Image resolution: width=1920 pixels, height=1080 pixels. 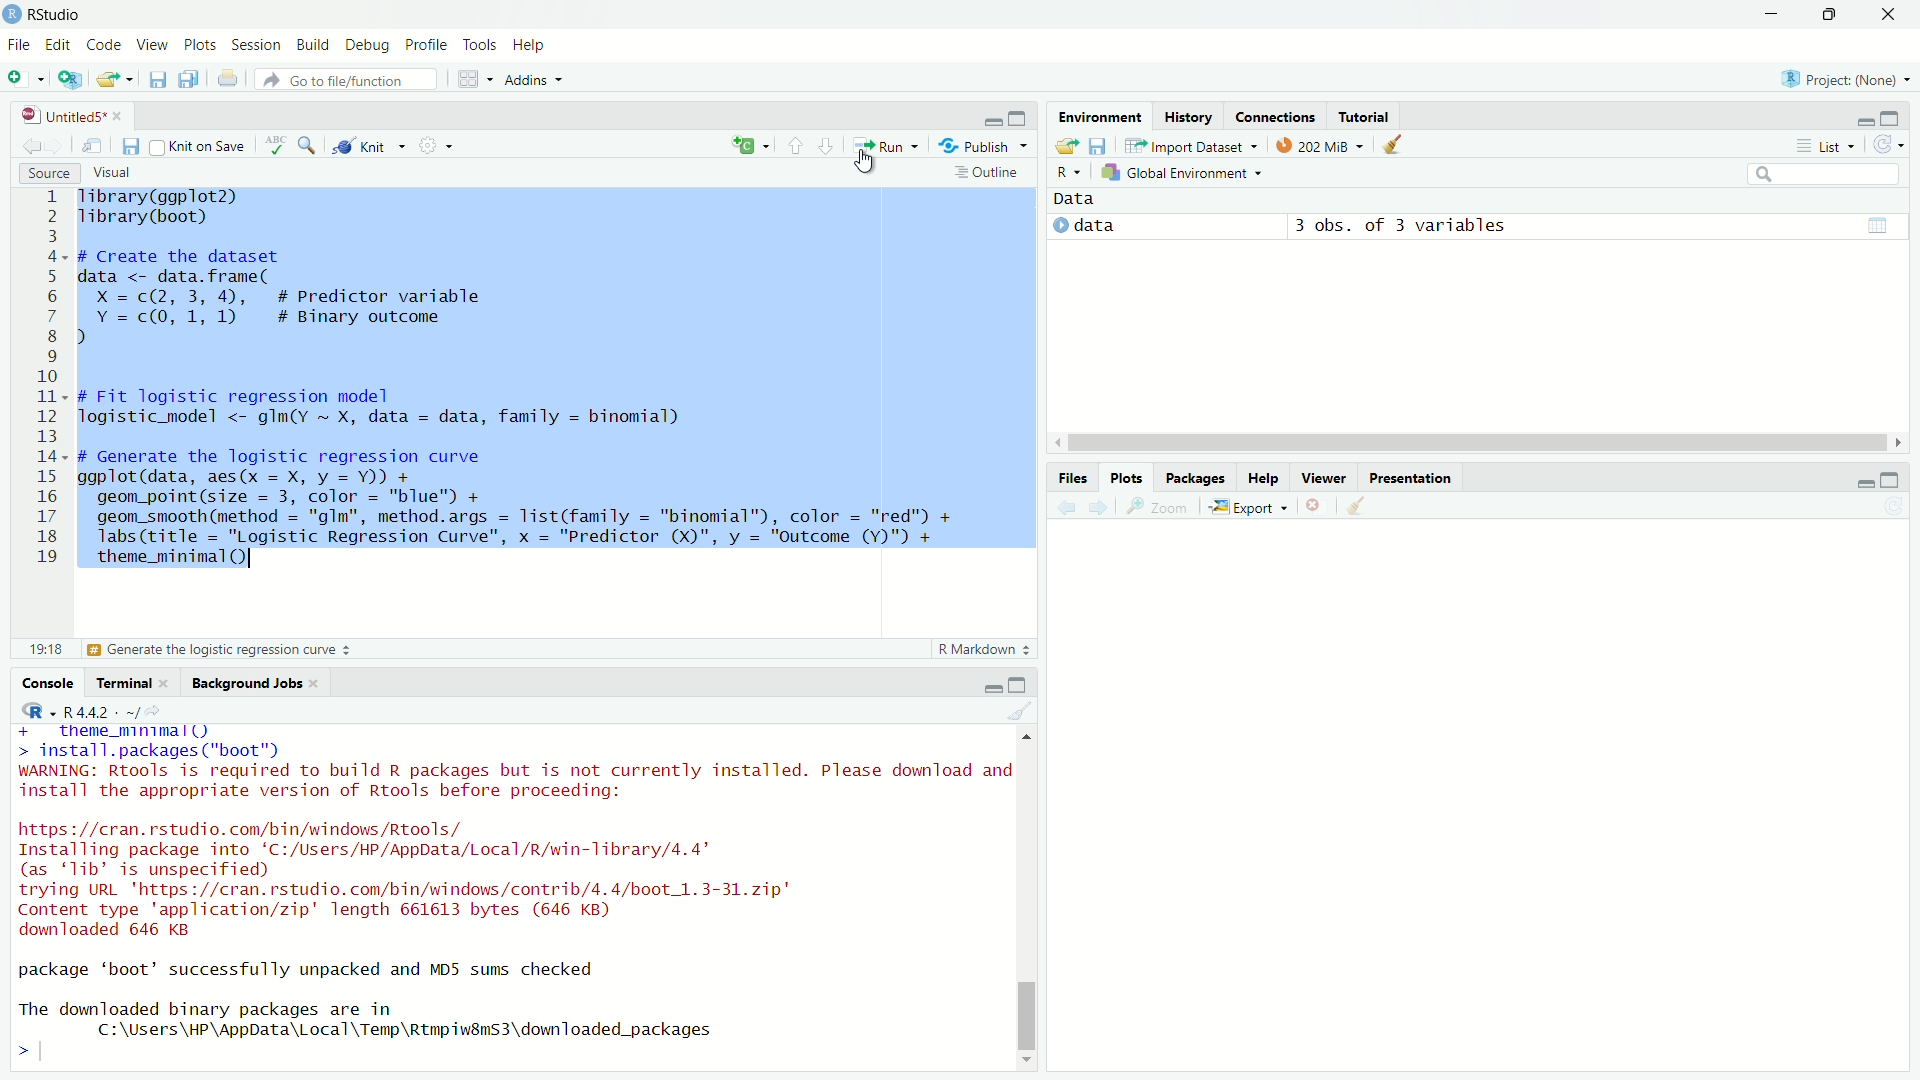 I want to click on Files, so click(x=1073, y=479).